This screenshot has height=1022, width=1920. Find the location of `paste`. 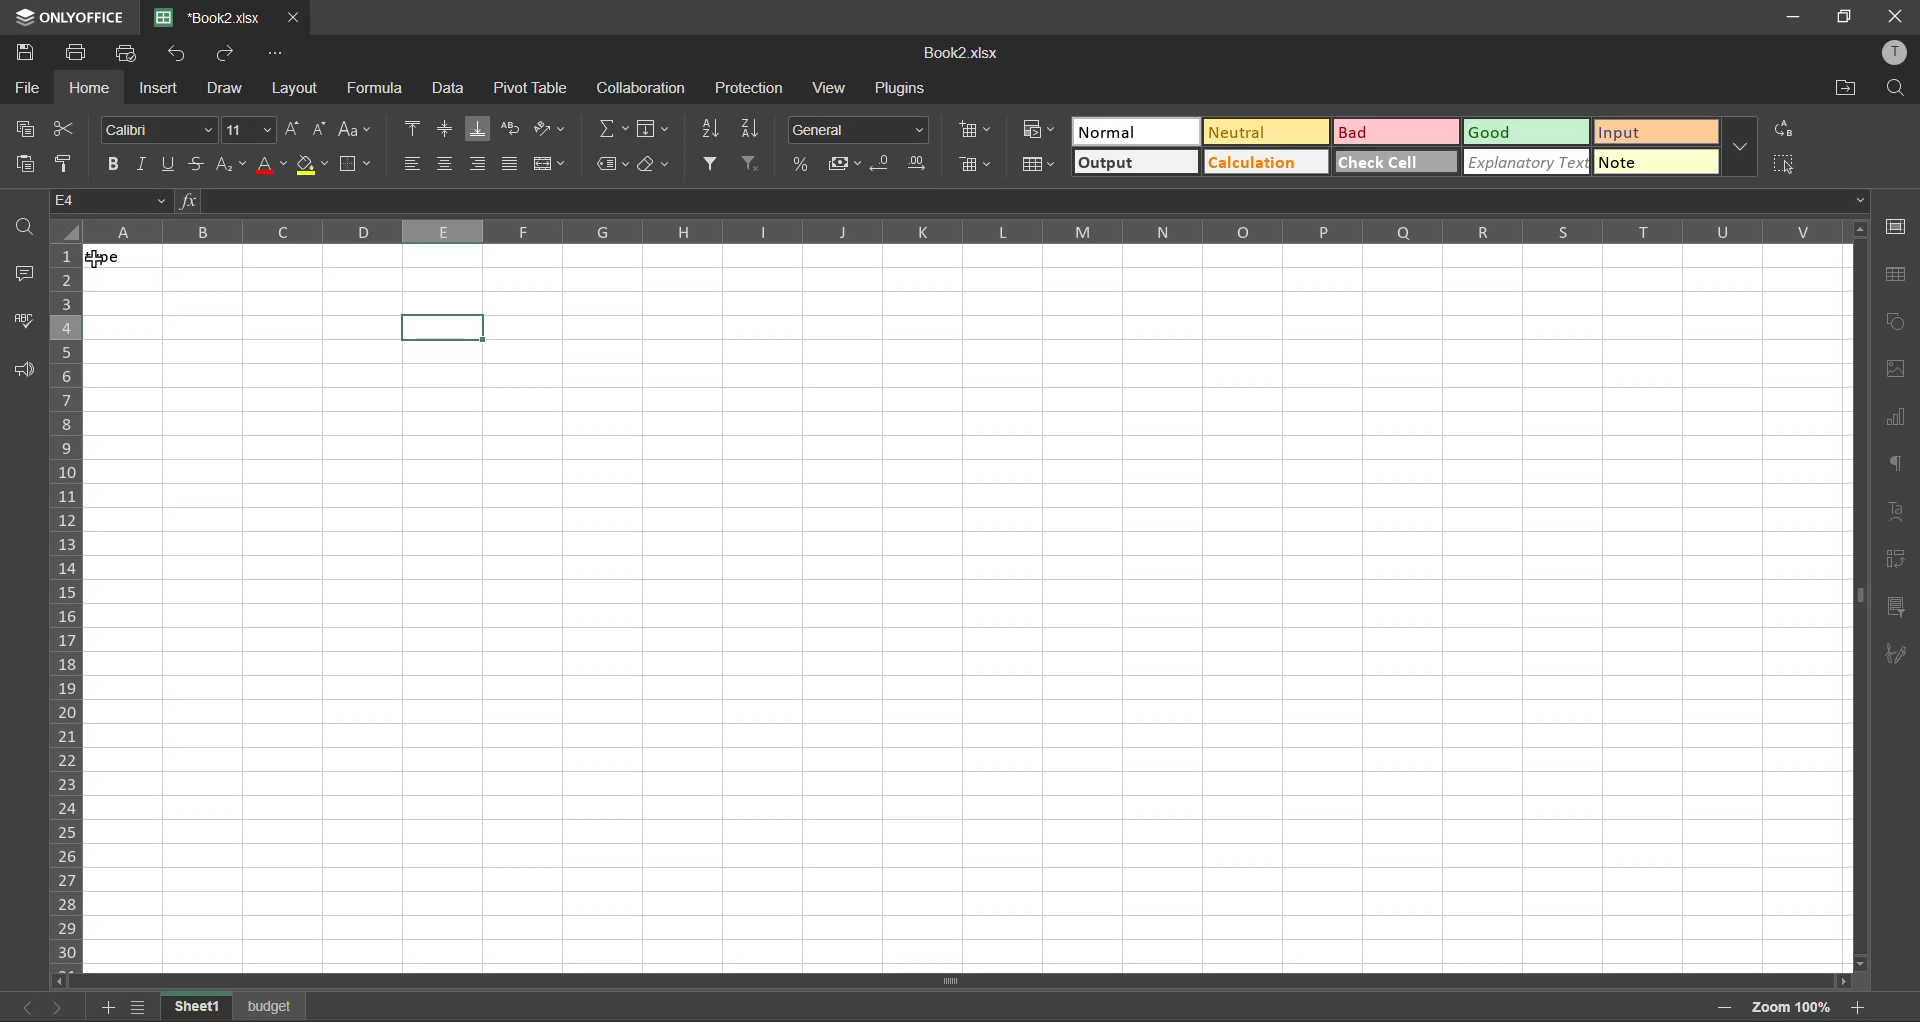

paste is located at coordinates (19, 164).